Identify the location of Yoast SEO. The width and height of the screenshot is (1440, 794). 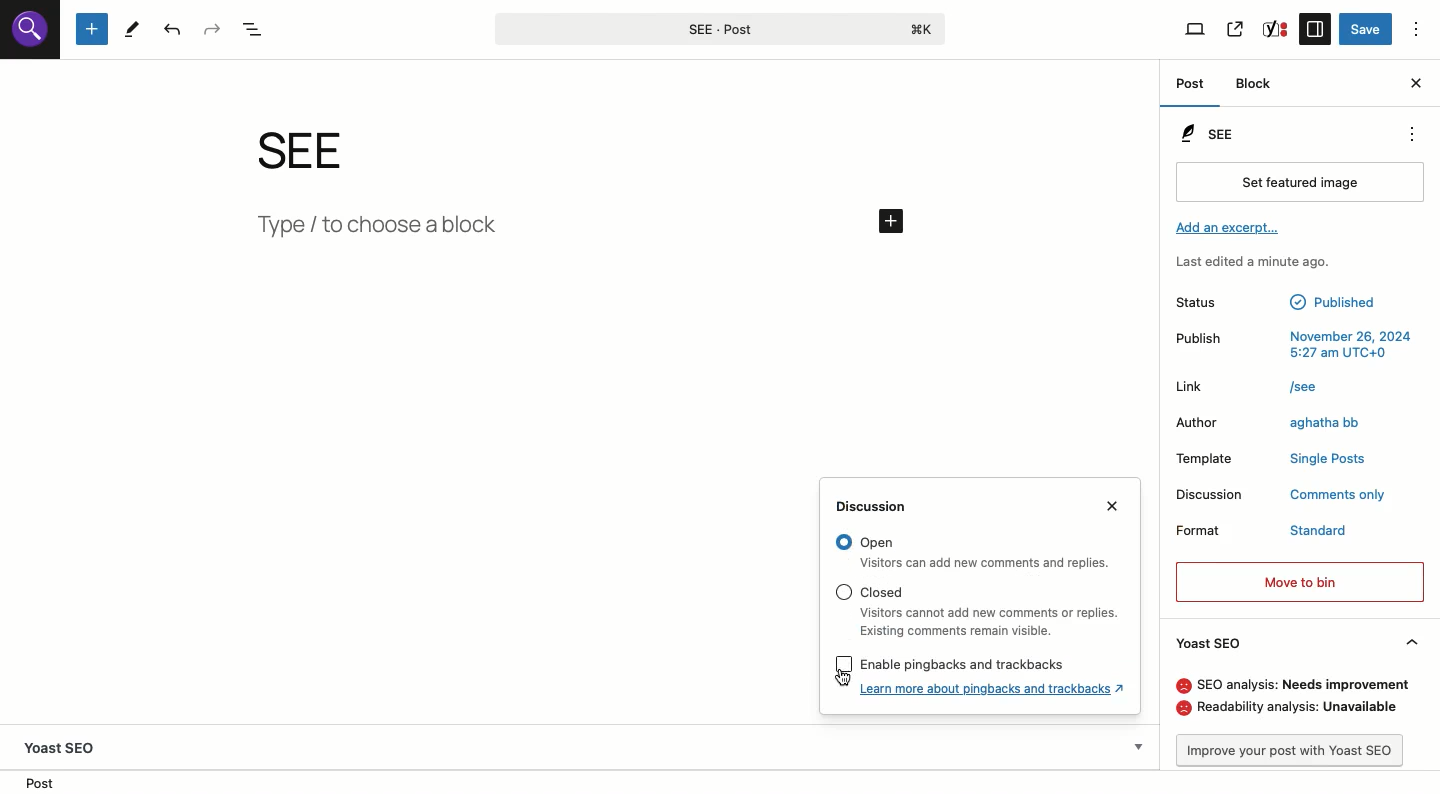
(1211, 641).